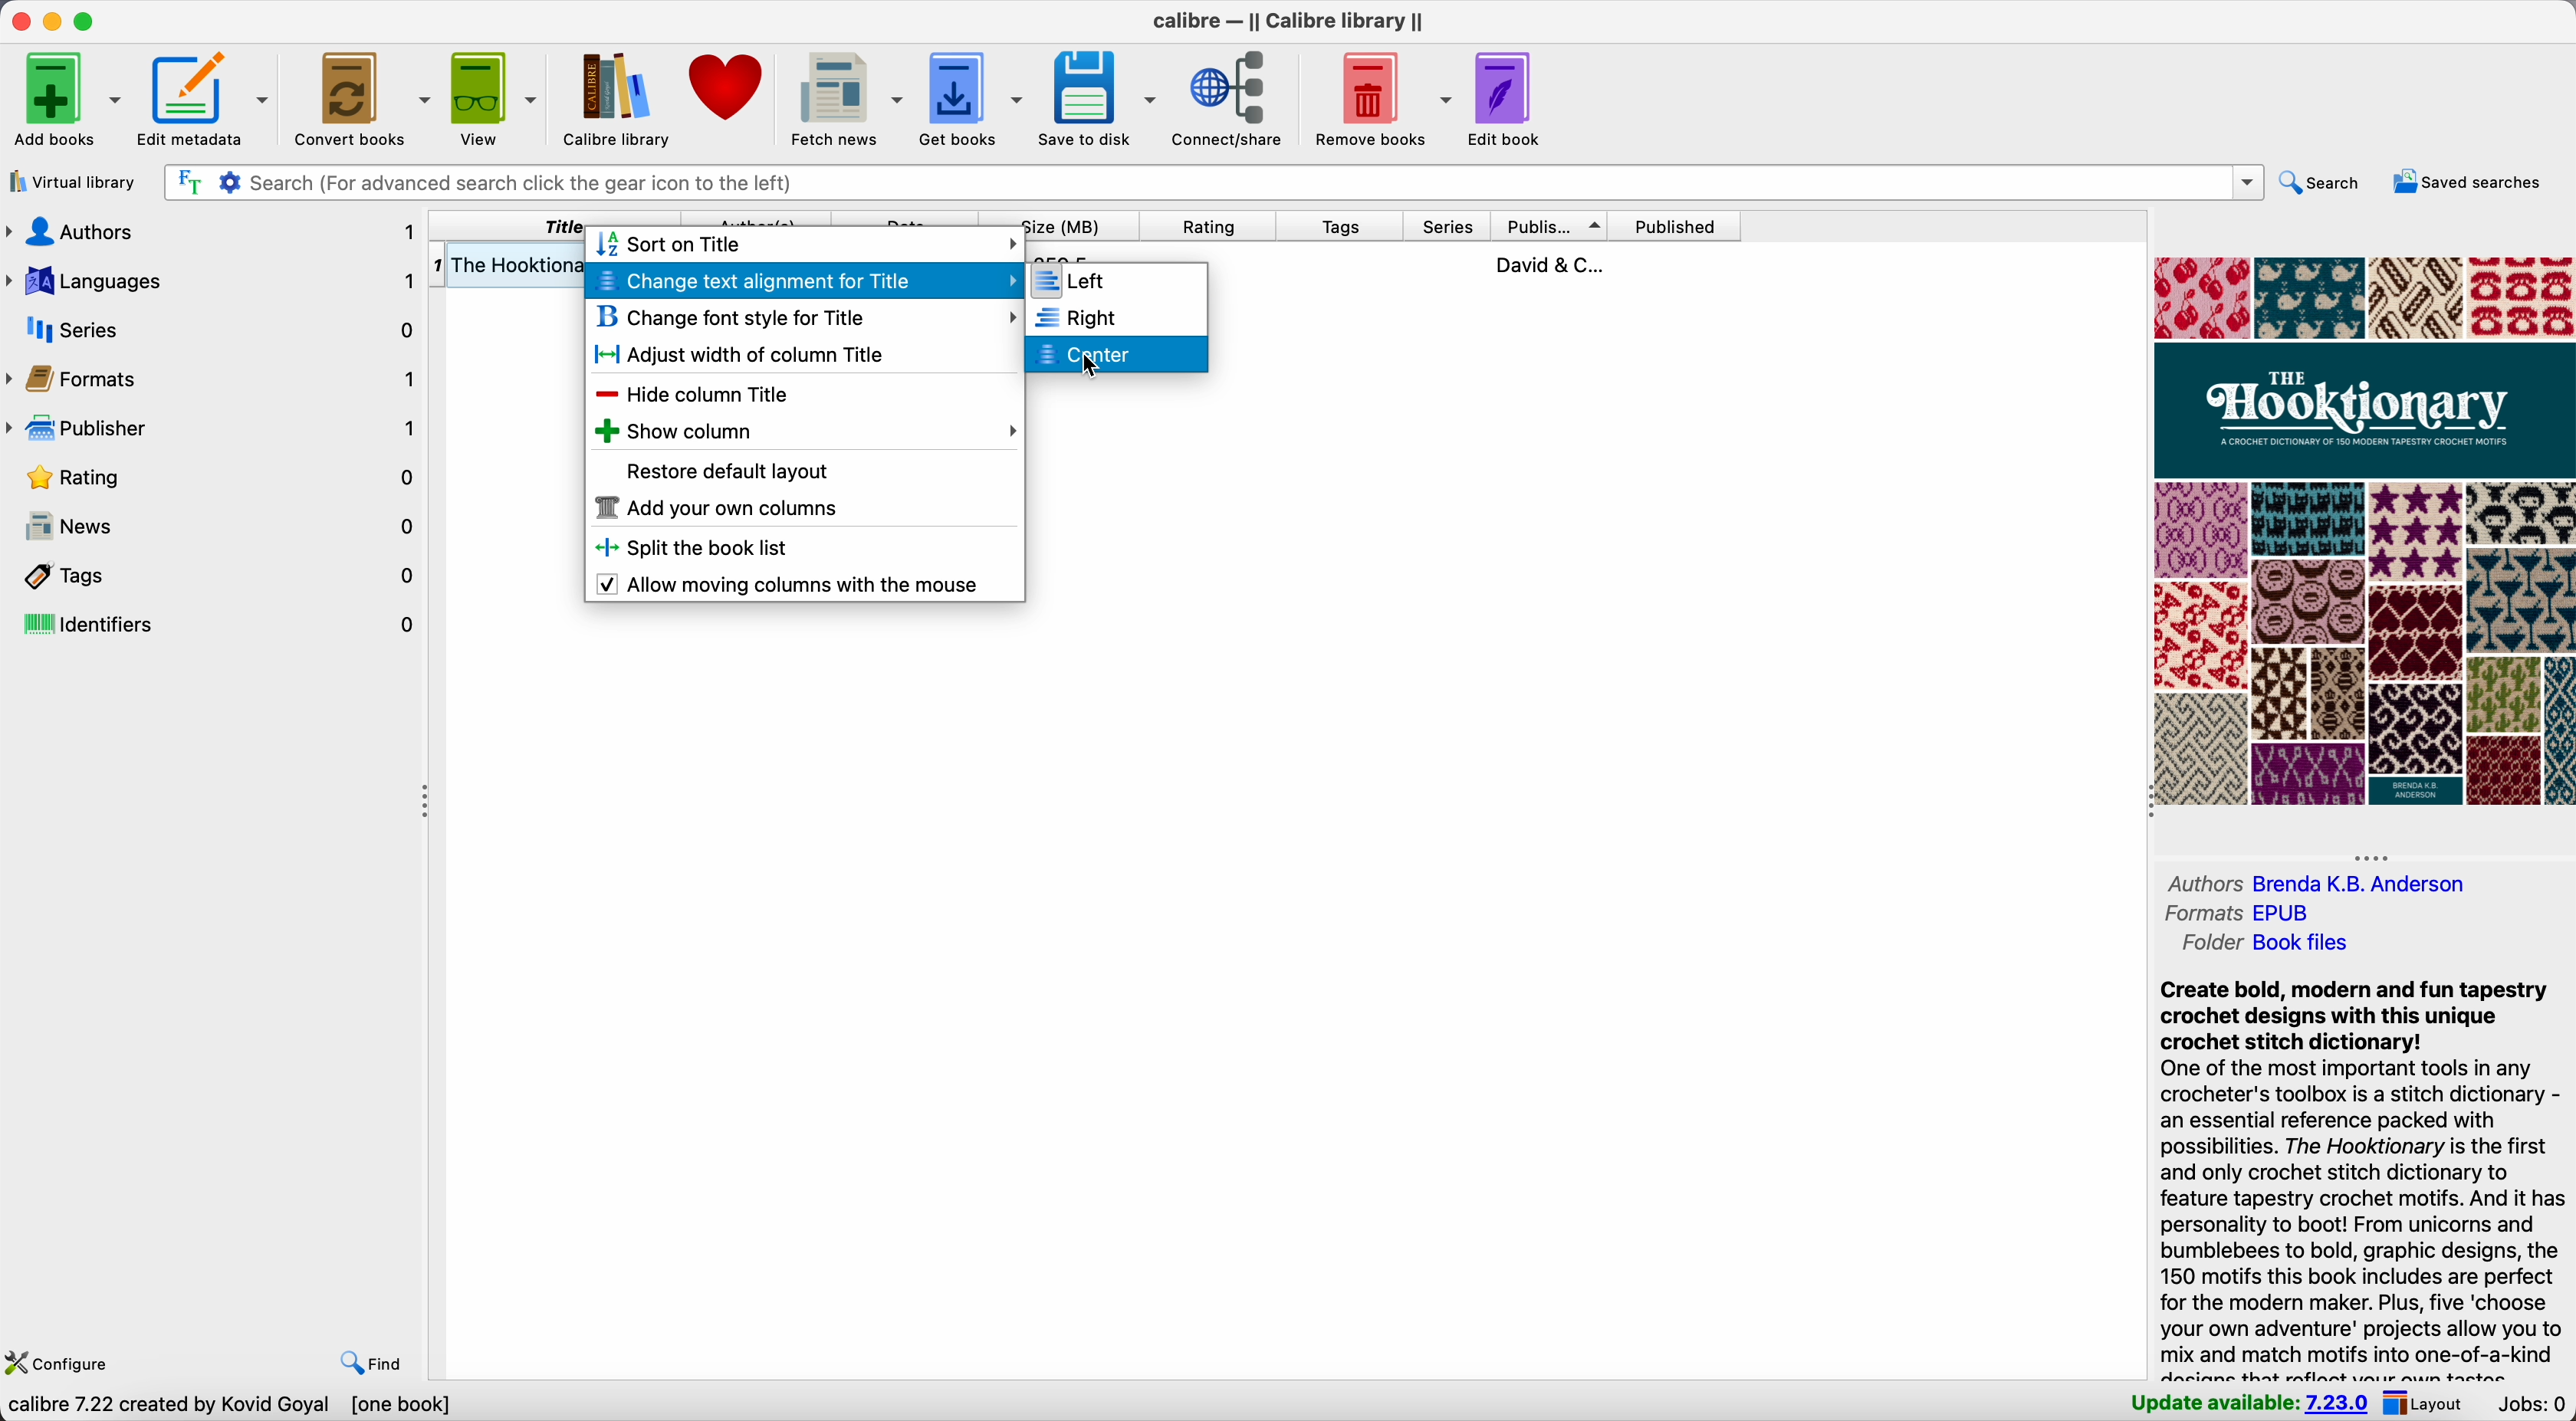 The height and width of the screenshot is (1421, 2576). Describe the element at coordinates (56, 1364) in the screenshot. I see `configure` at that location.